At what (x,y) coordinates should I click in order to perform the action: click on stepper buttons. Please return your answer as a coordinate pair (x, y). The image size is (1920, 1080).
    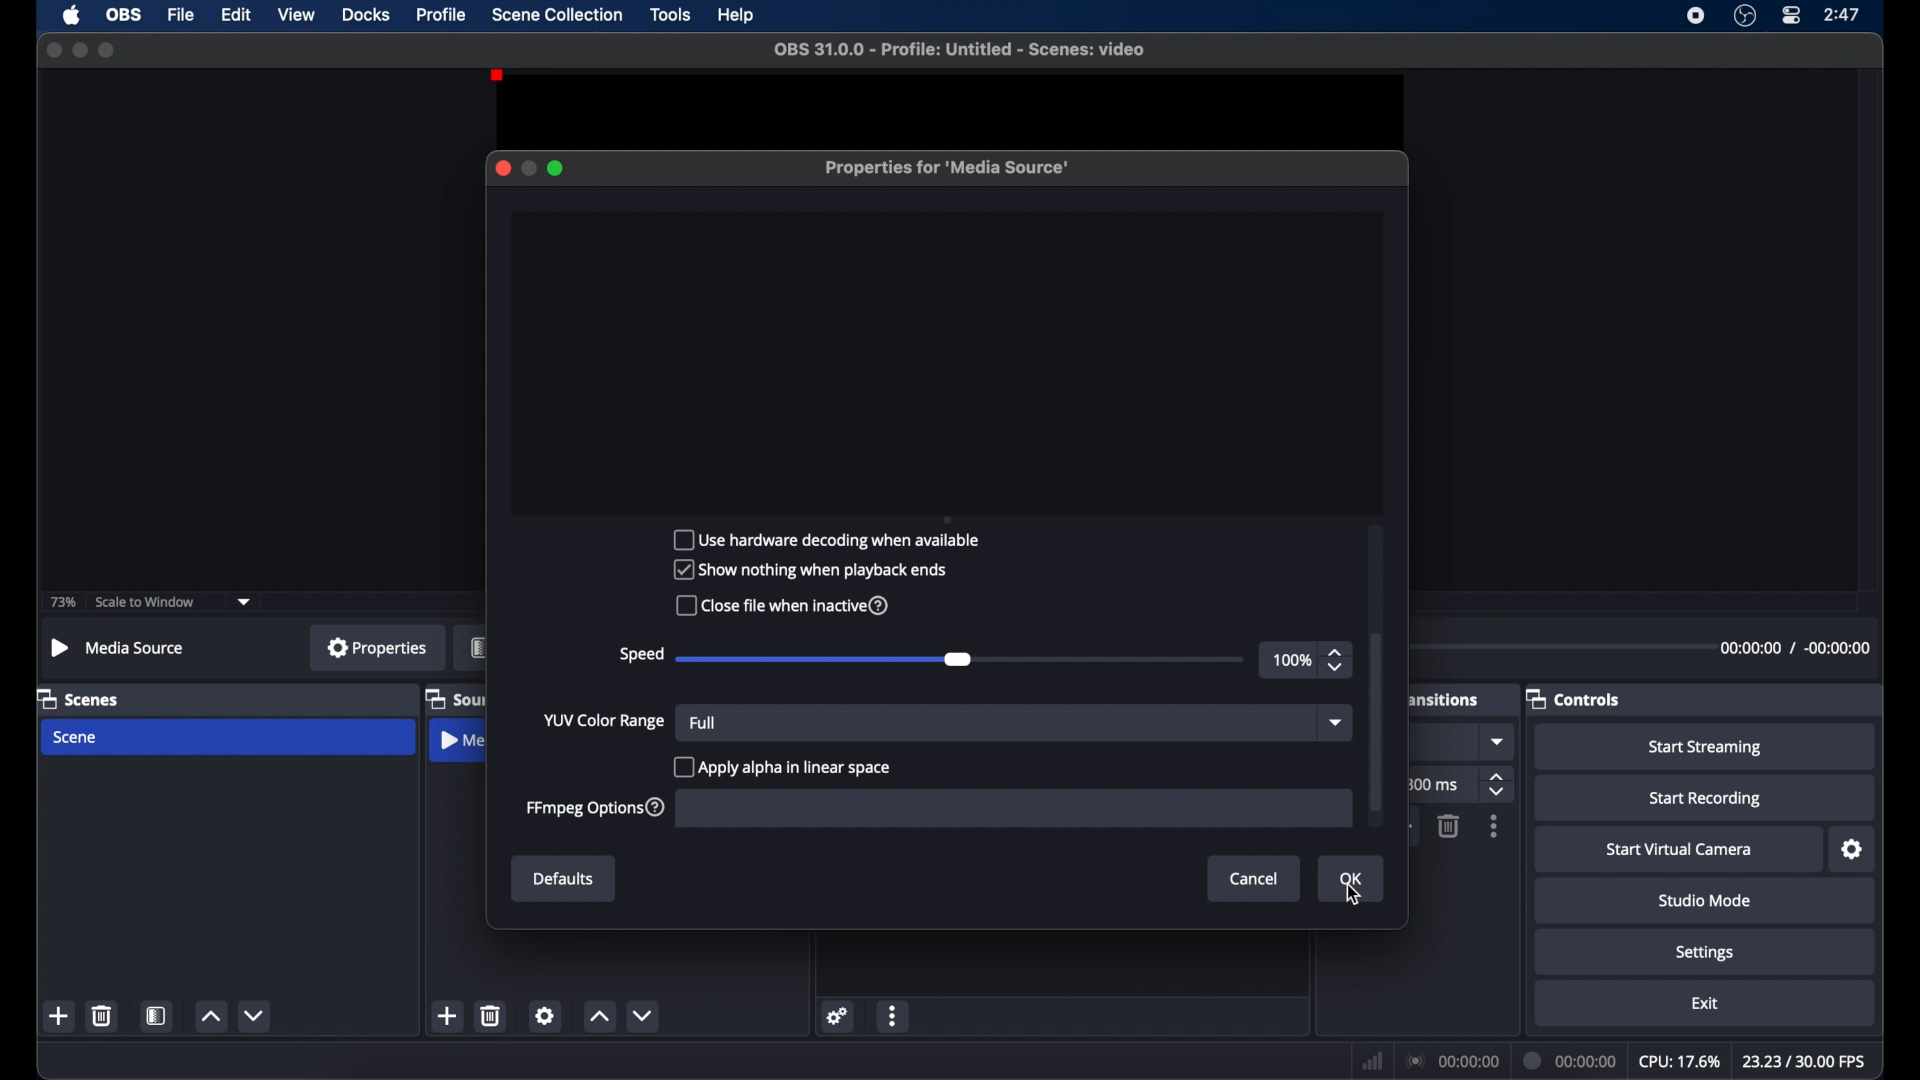
    Looking at the image, I should click on (1499, 784).